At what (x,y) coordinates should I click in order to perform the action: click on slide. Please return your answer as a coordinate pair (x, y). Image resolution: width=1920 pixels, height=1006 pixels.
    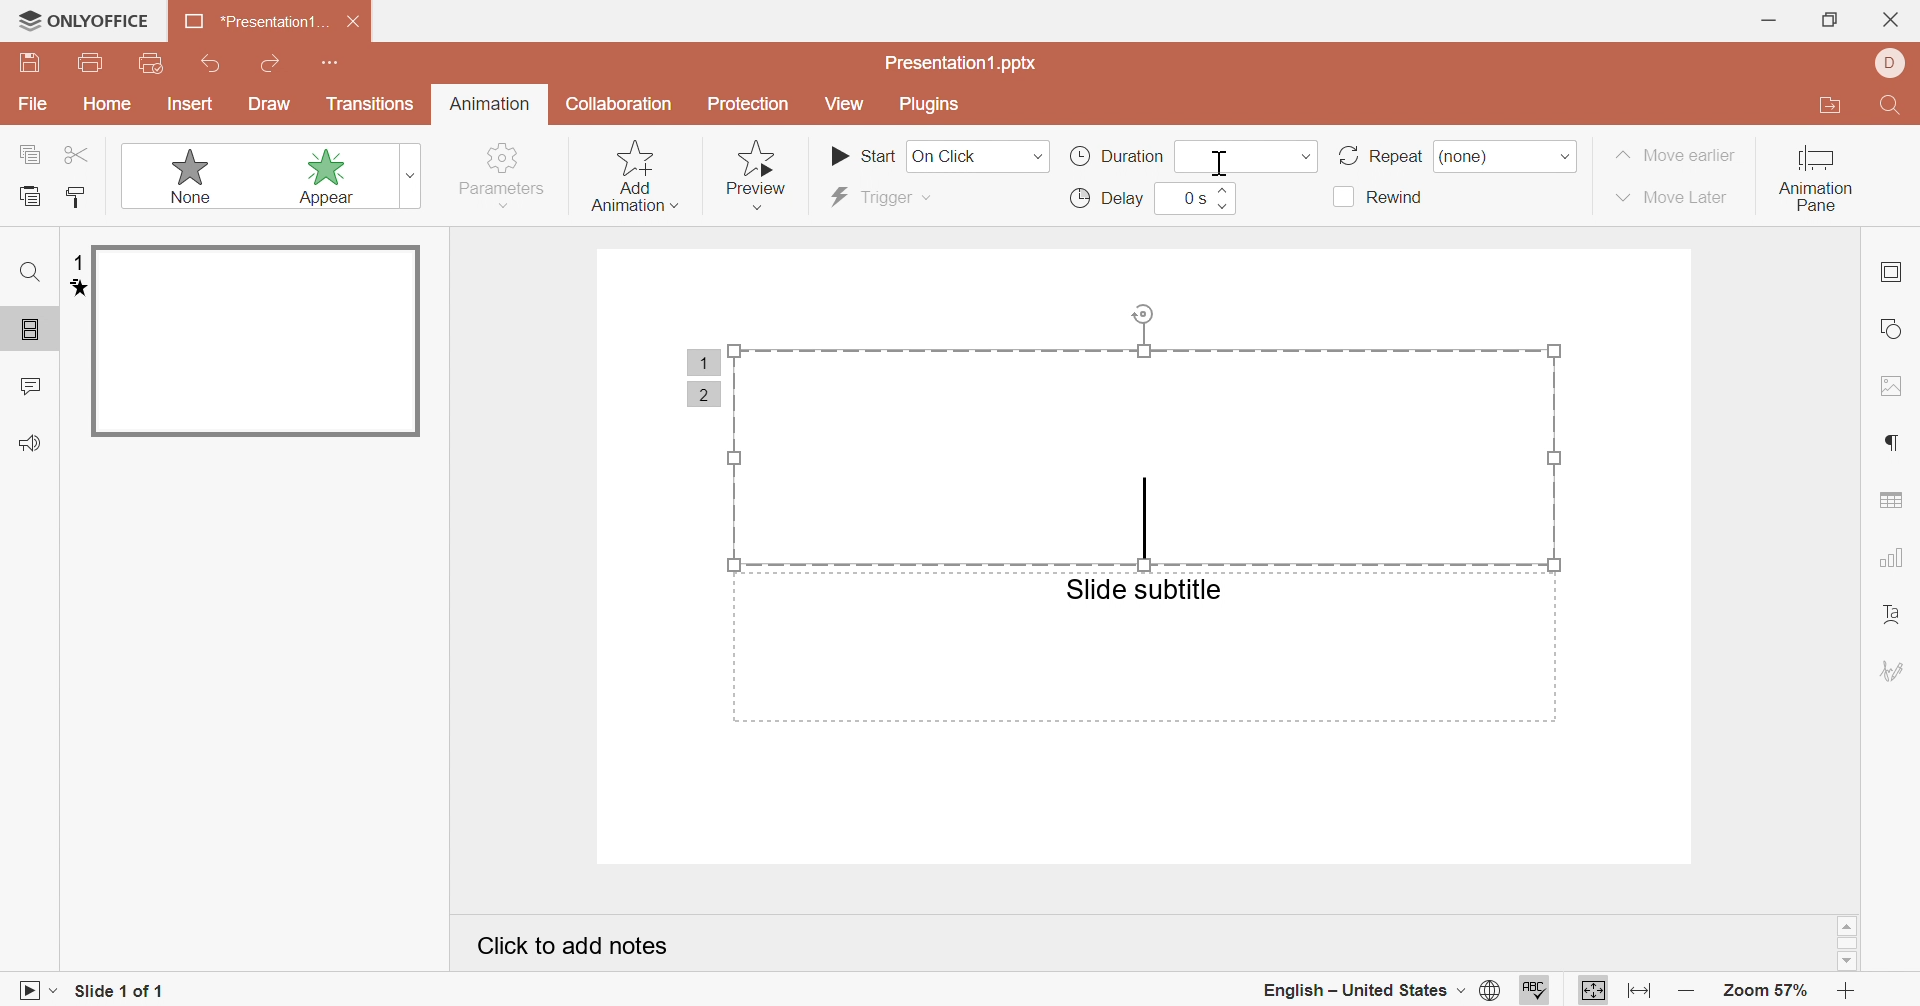
    Looking at the image, I should click on (33, 331).